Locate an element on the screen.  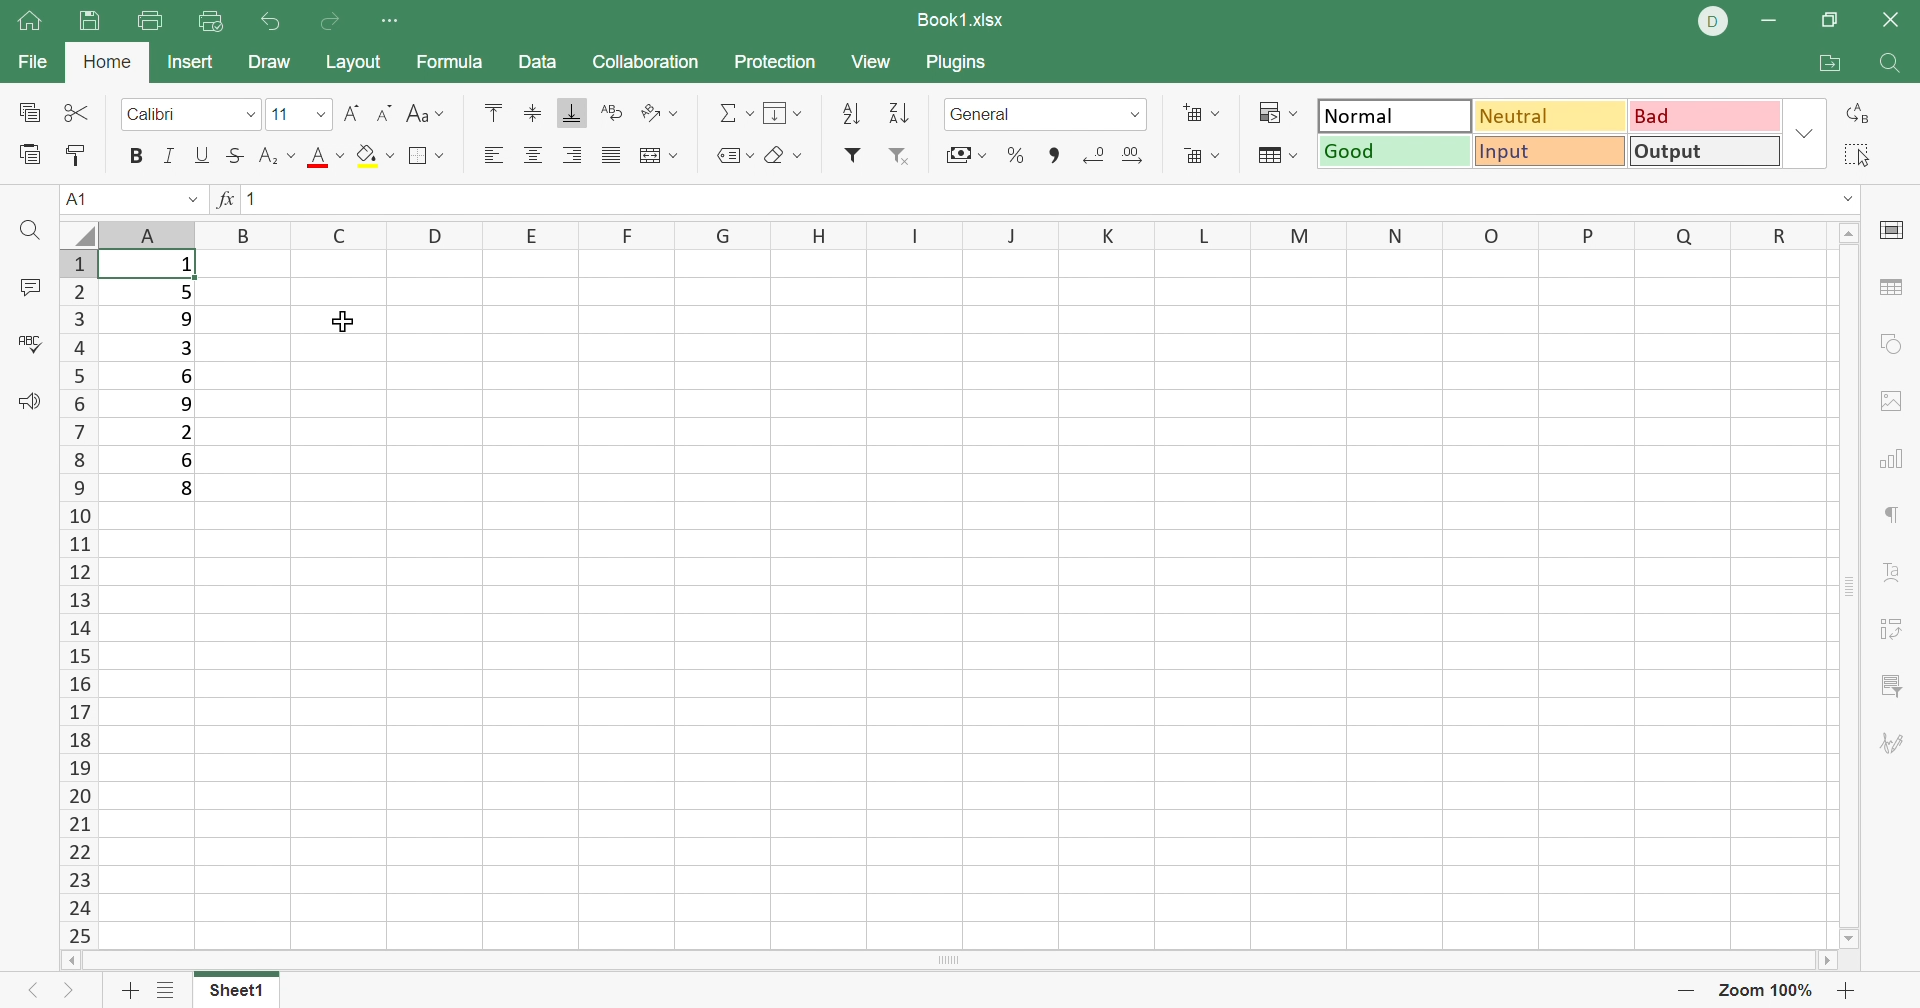
Named ranges is located at coordinates (733, 153).